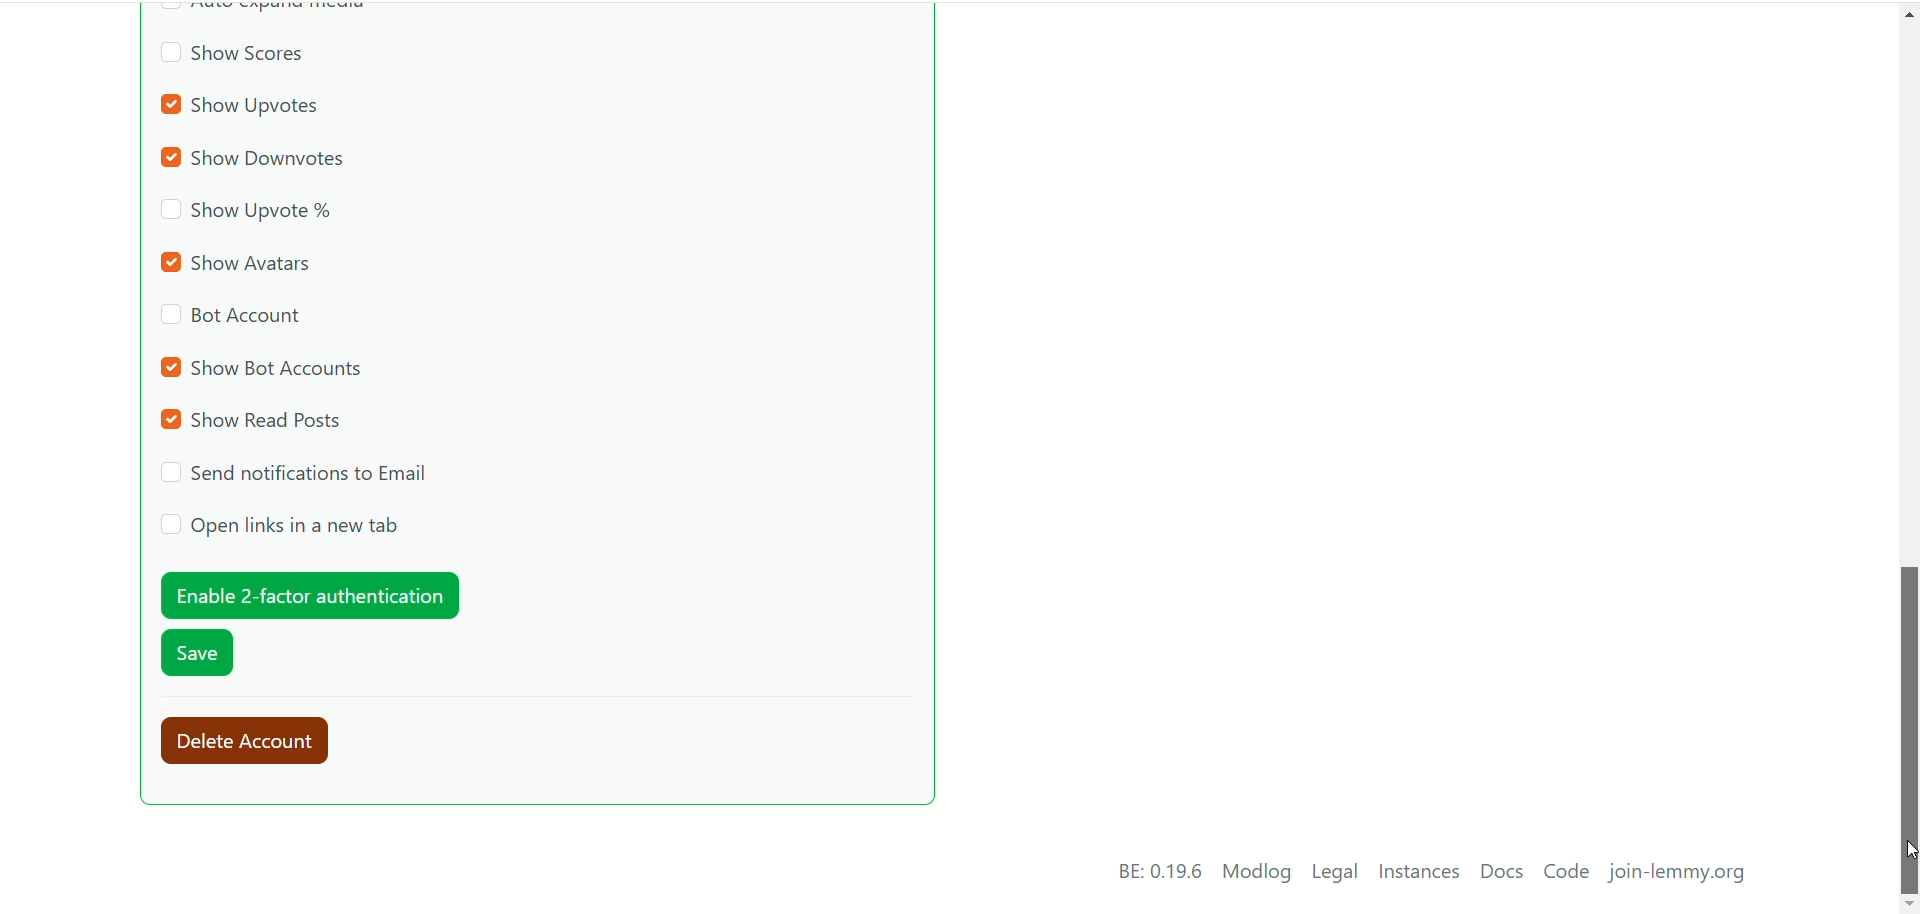 The image size is (1920, 914). I want to click on enable 2 factor authentication, so click(307, 595).